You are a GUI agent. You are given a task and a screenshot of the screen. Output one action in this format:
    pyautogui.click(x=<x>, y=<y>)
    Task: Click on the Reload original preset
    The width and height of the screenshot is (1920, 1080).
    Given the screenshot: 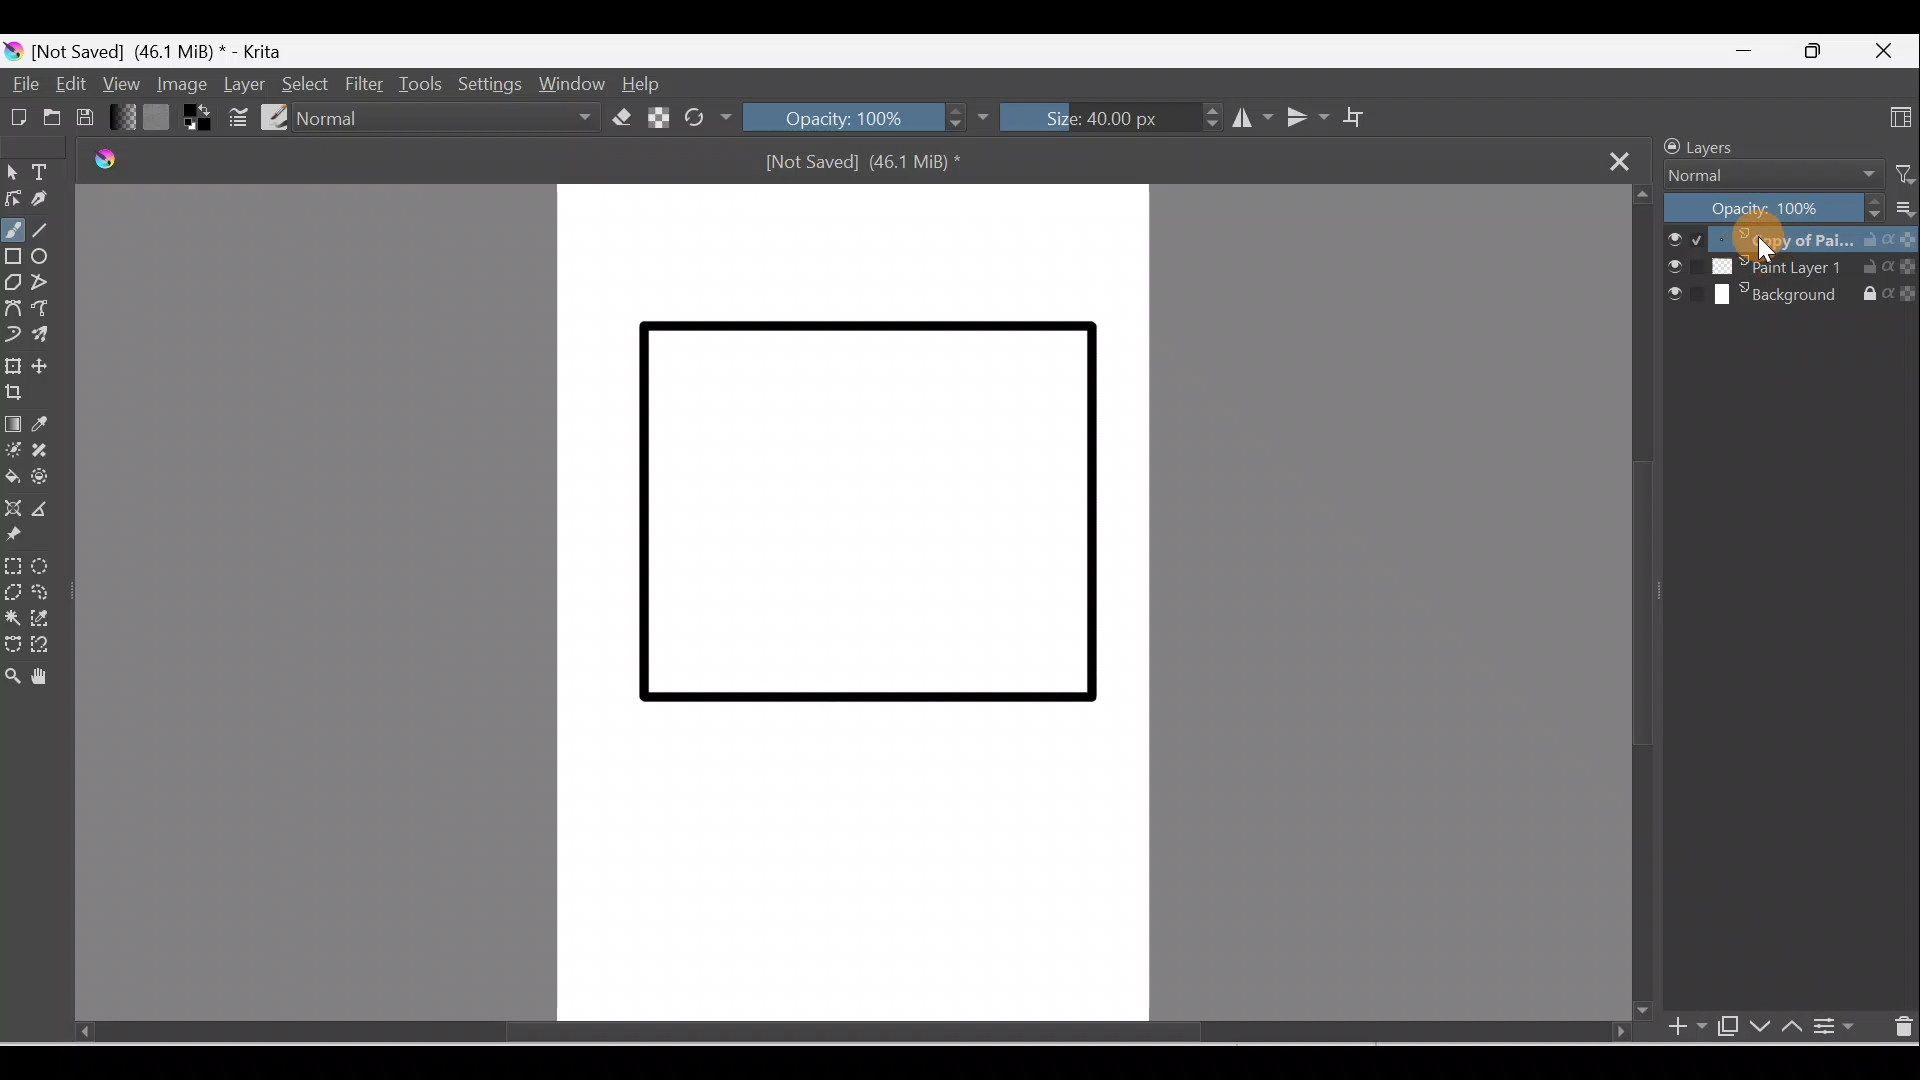 What is the action you would take?
    pyautogui.click(x=707, y=117)
    